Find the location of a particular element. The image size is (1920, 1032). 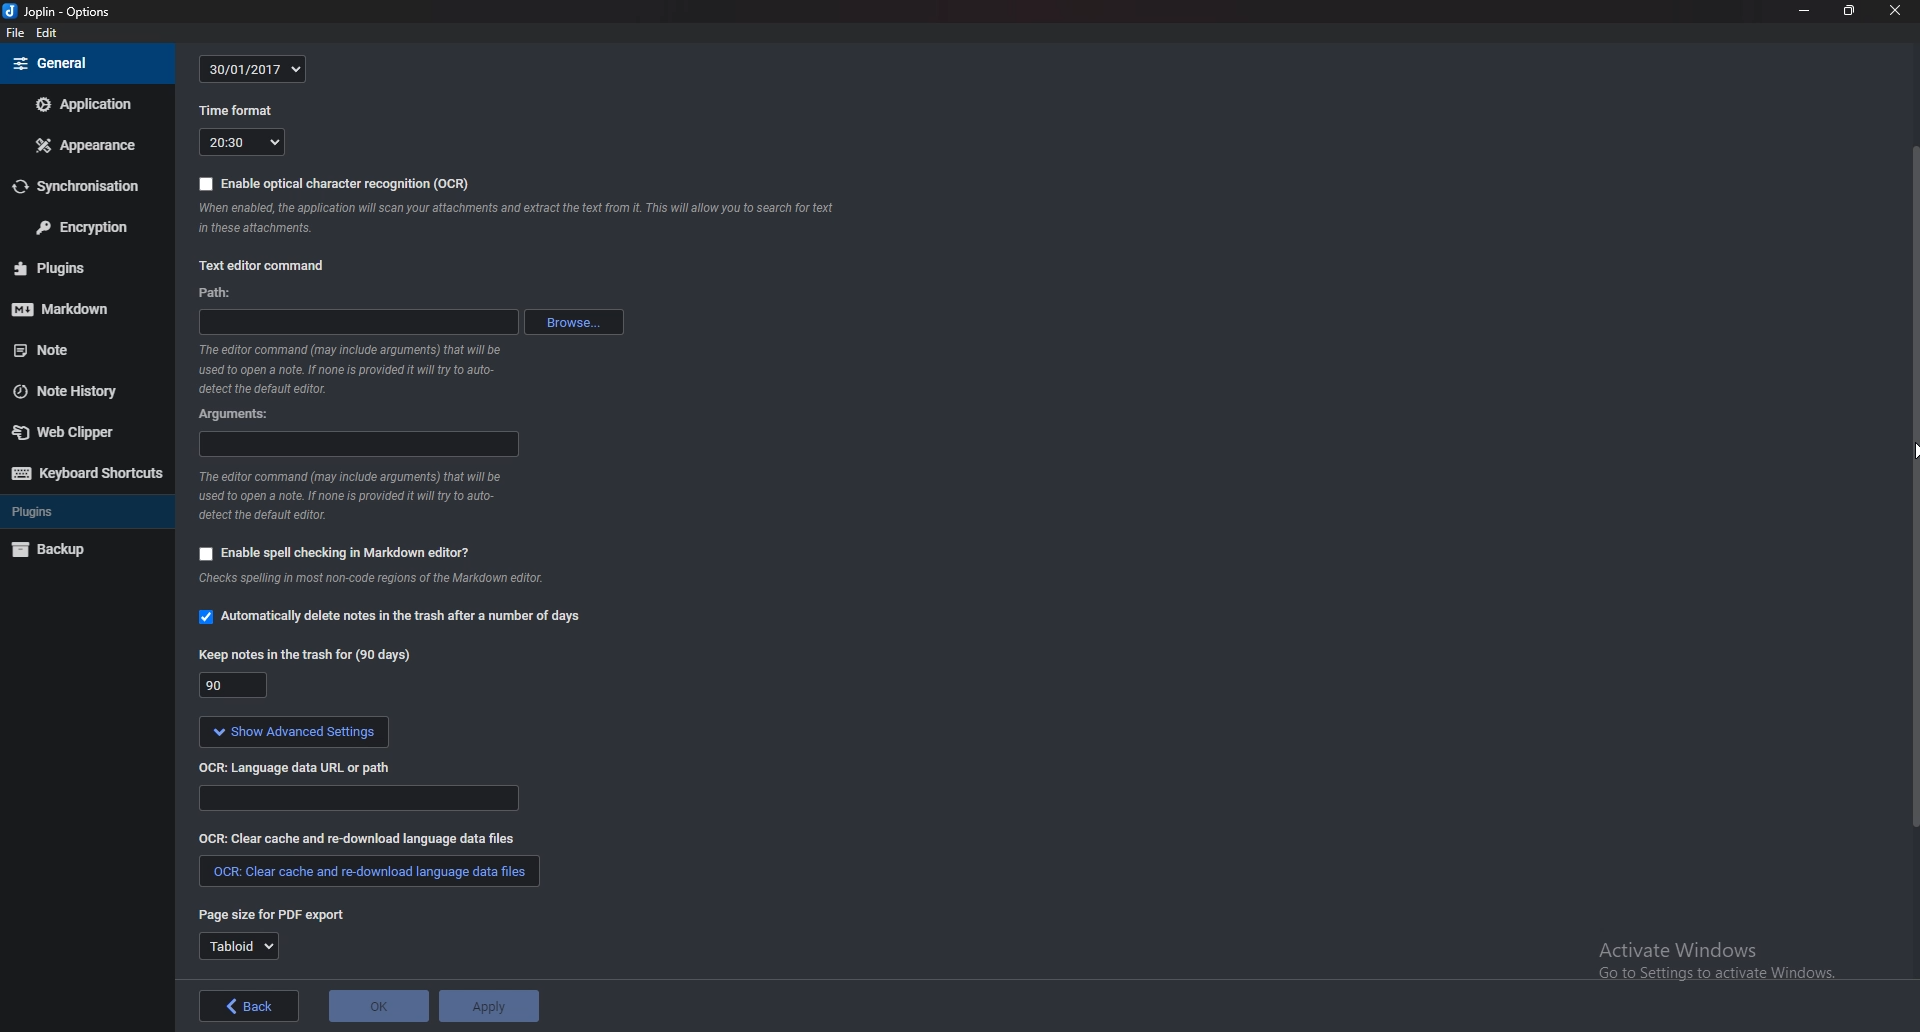

Back up is located at coordinates (81, 551).